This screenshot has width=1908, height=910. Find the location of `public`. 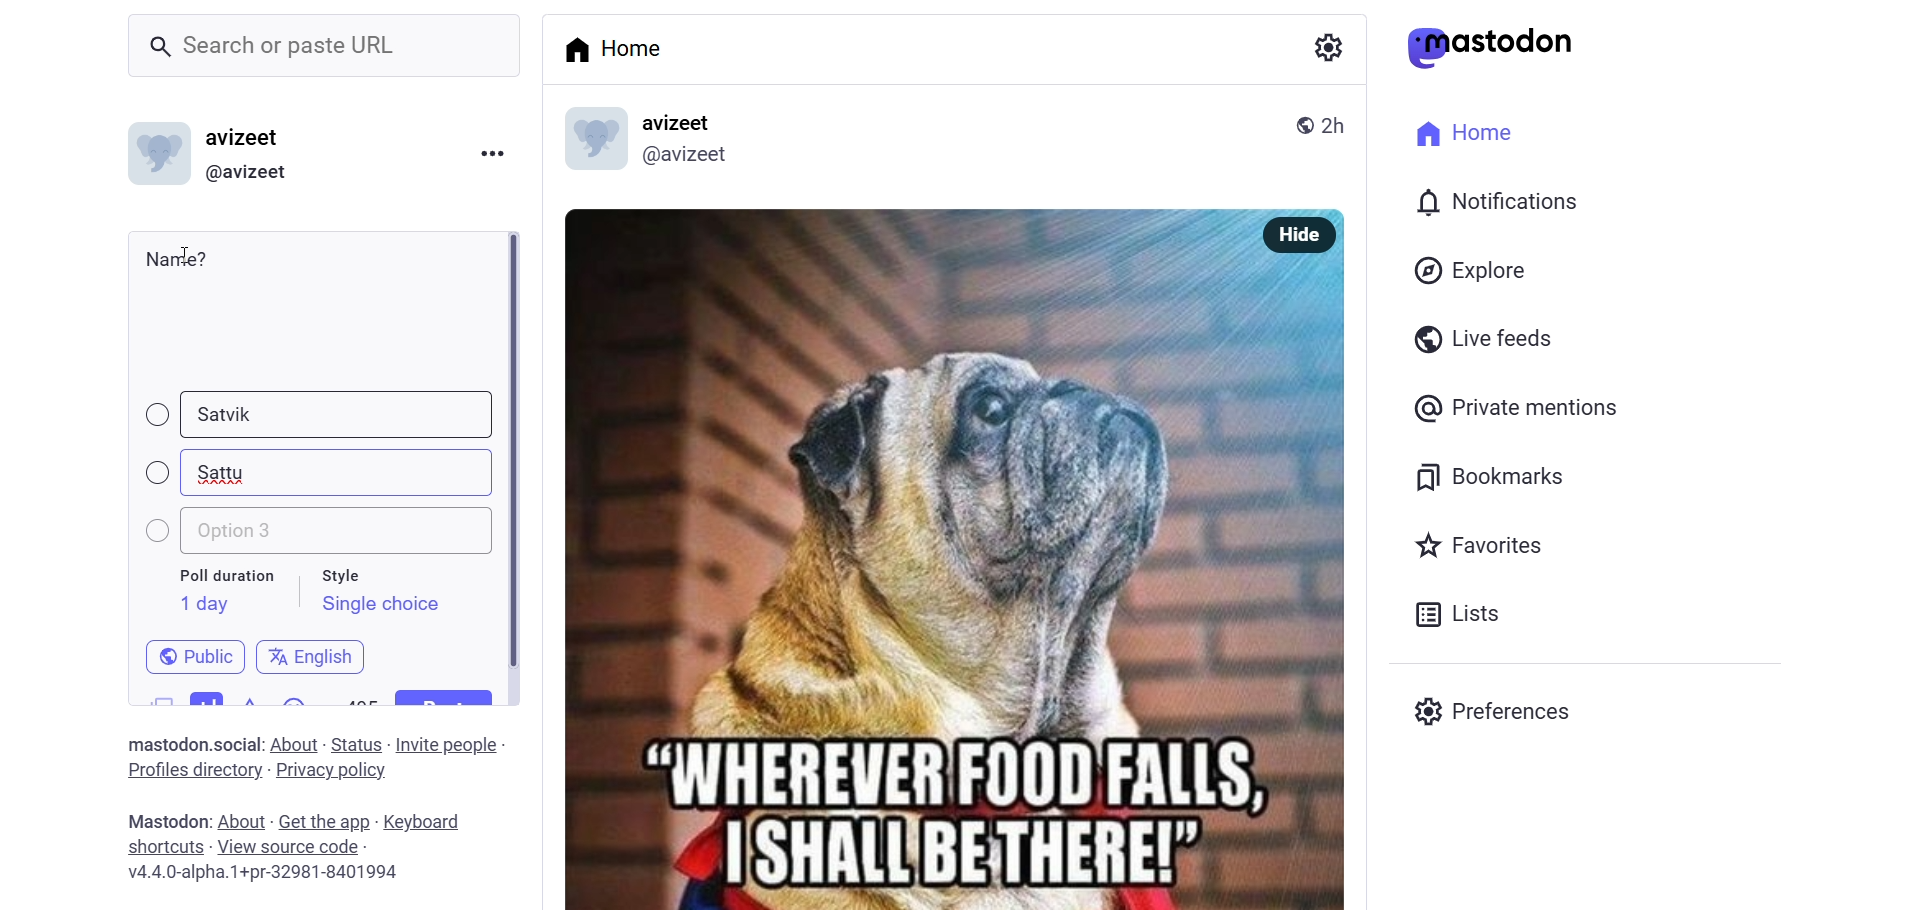

public is located at coordinates (195, 651).